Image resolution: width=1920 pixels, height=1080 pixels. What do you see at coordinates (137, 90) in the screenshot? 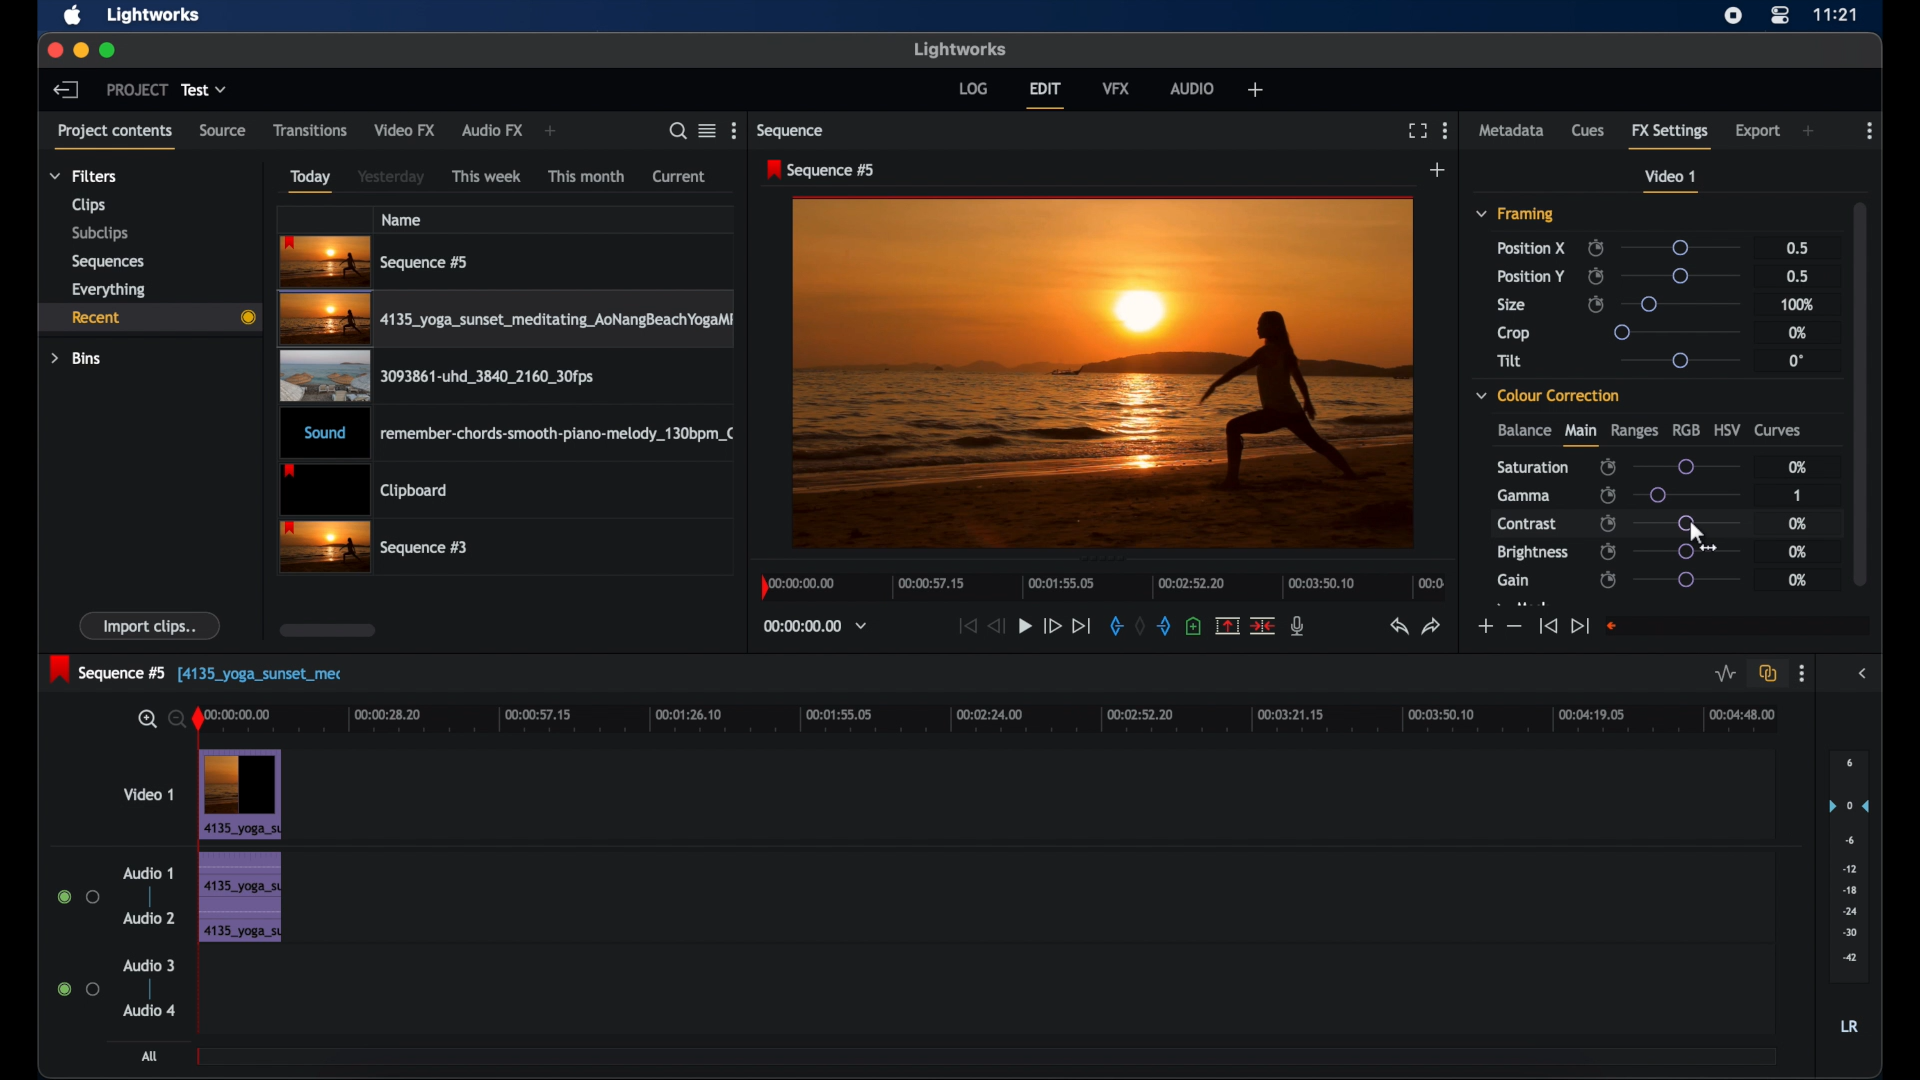
I see `project` at bounding box center [137, 90].